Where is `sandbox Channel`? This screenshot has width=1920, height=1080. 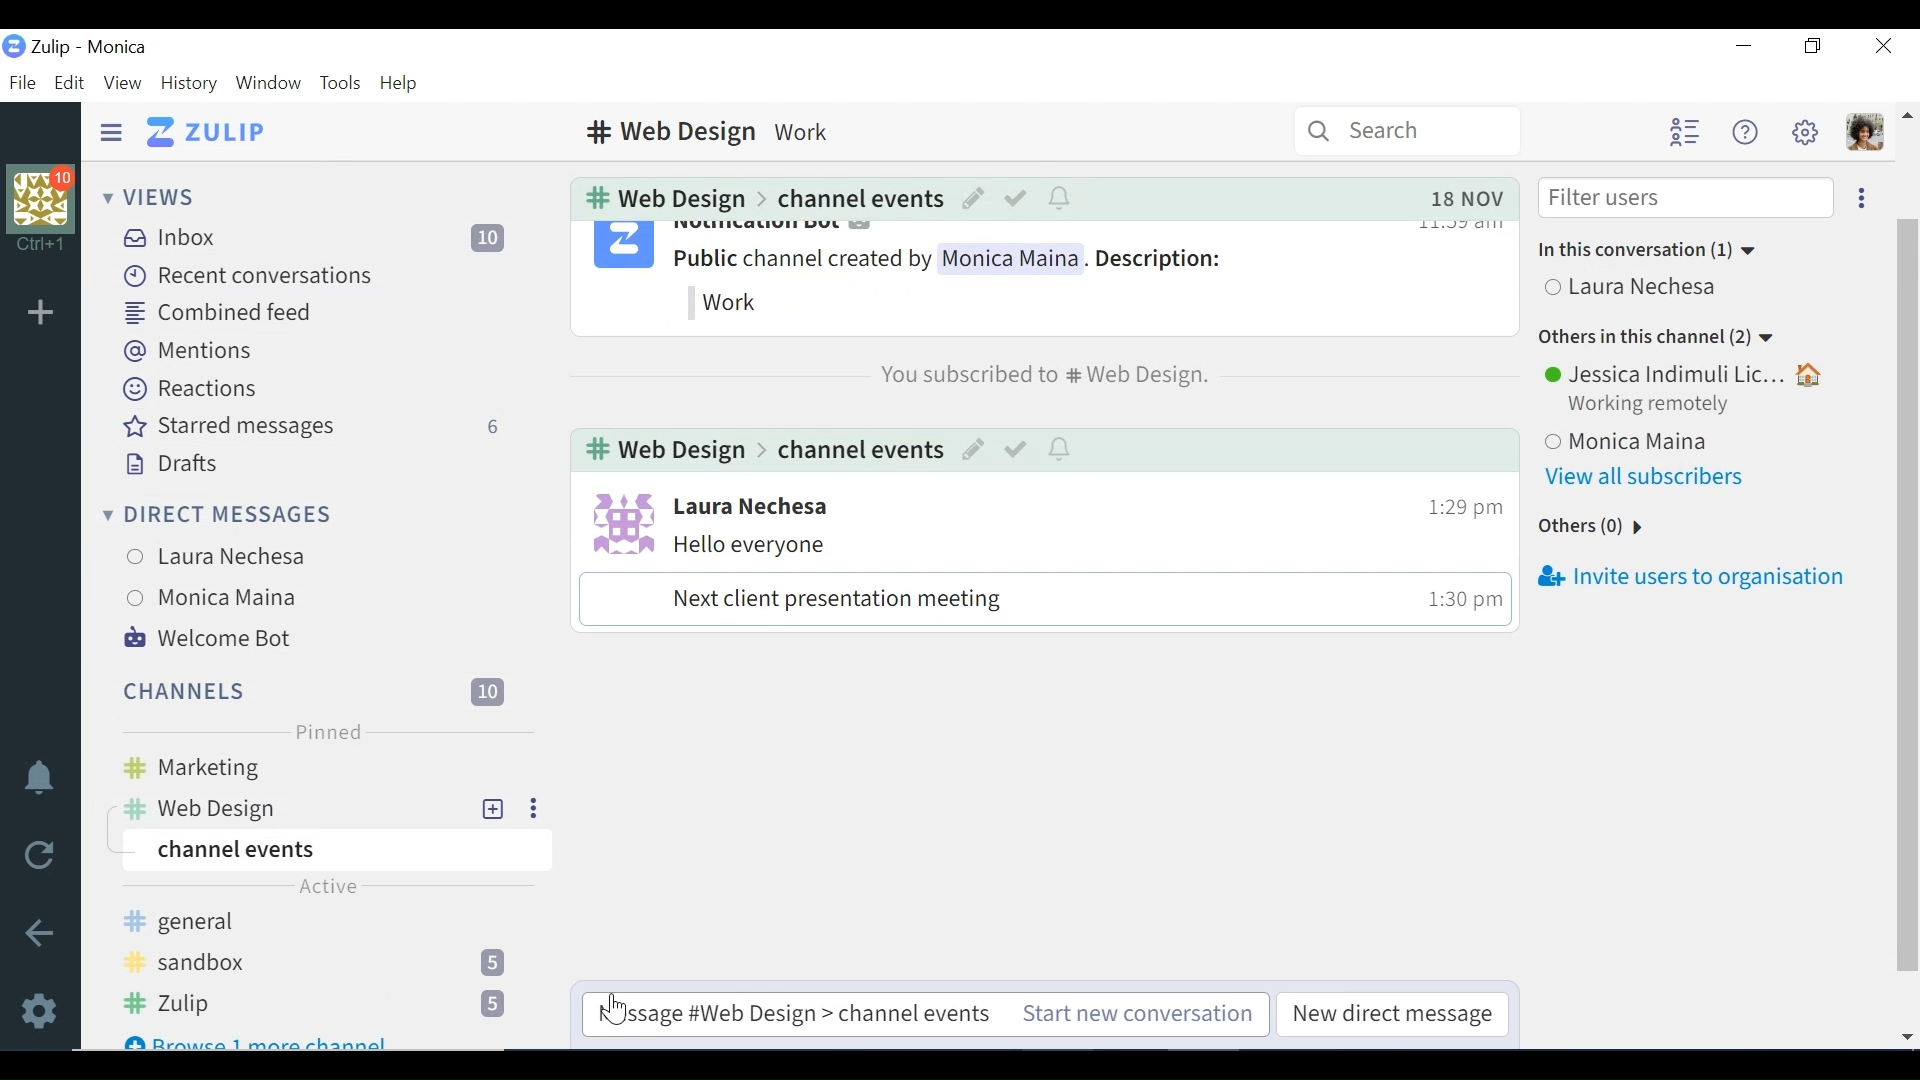 sandbox Channel is located at coordinates (323, 965).